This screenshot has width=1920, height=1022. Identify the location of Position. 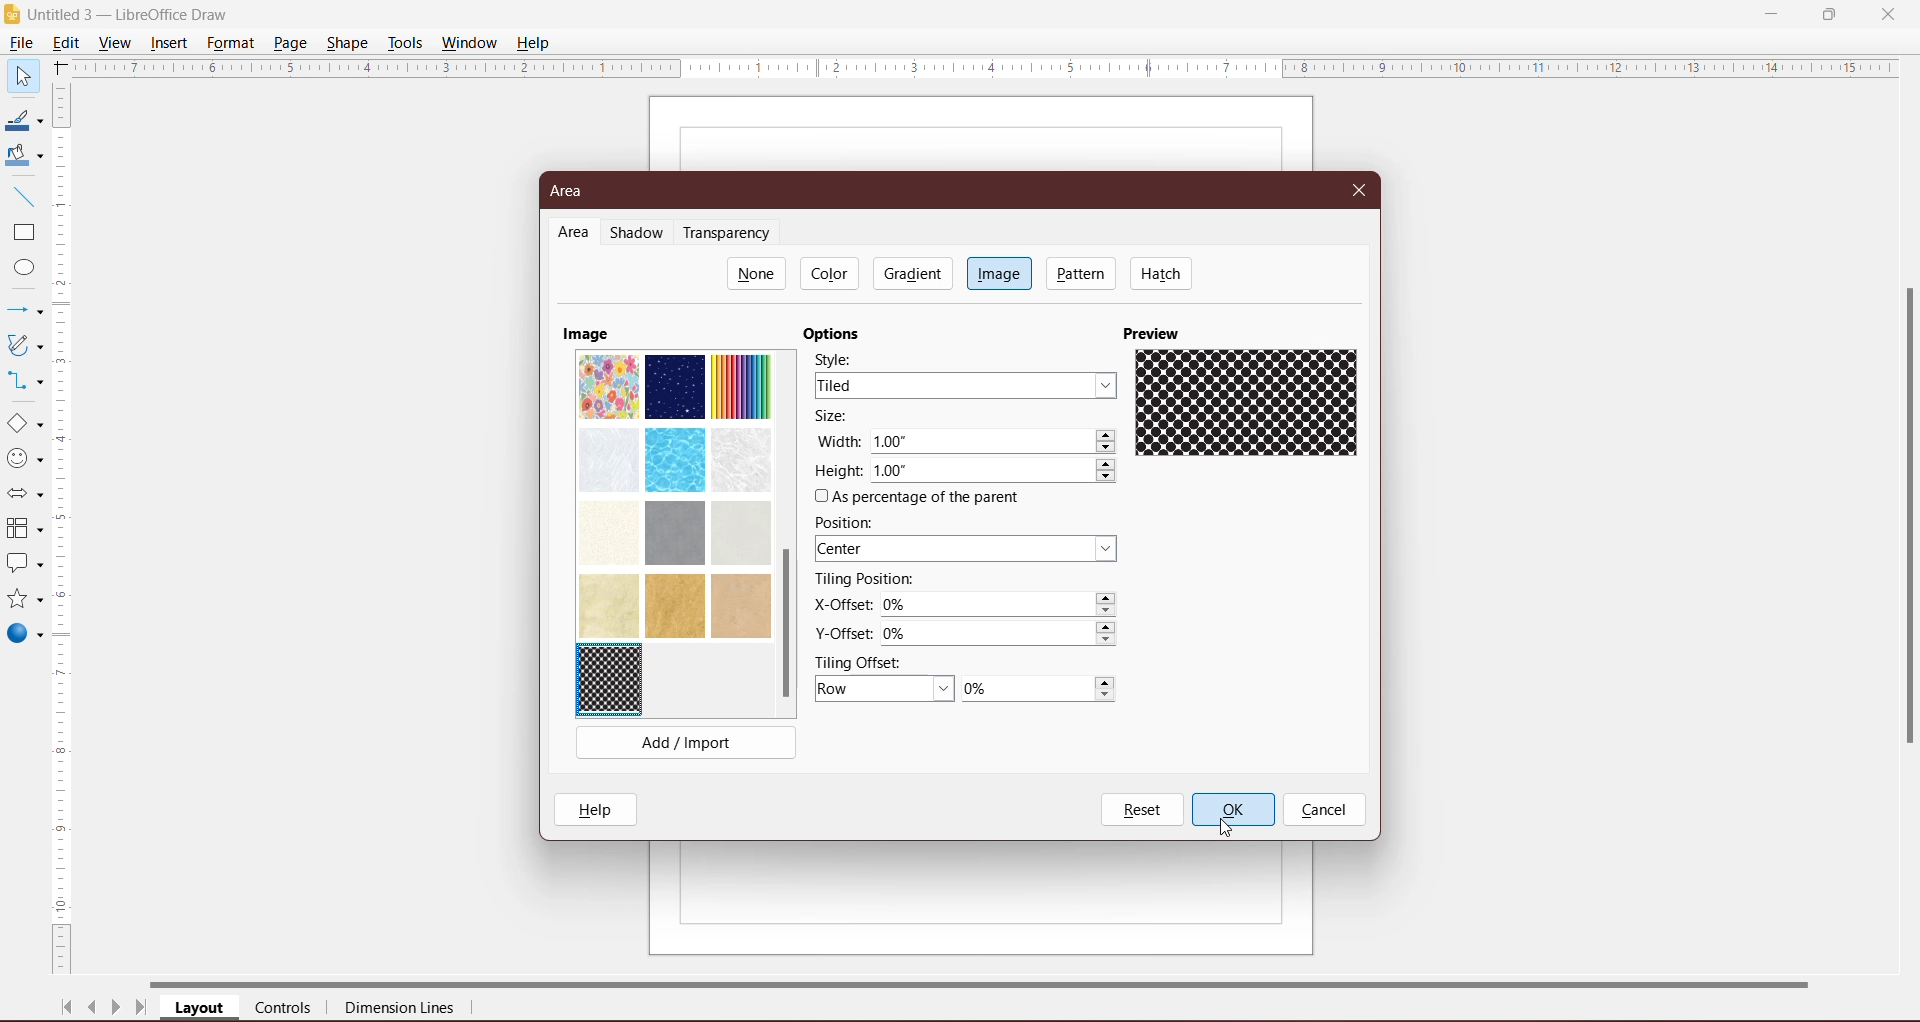
(850, 522).